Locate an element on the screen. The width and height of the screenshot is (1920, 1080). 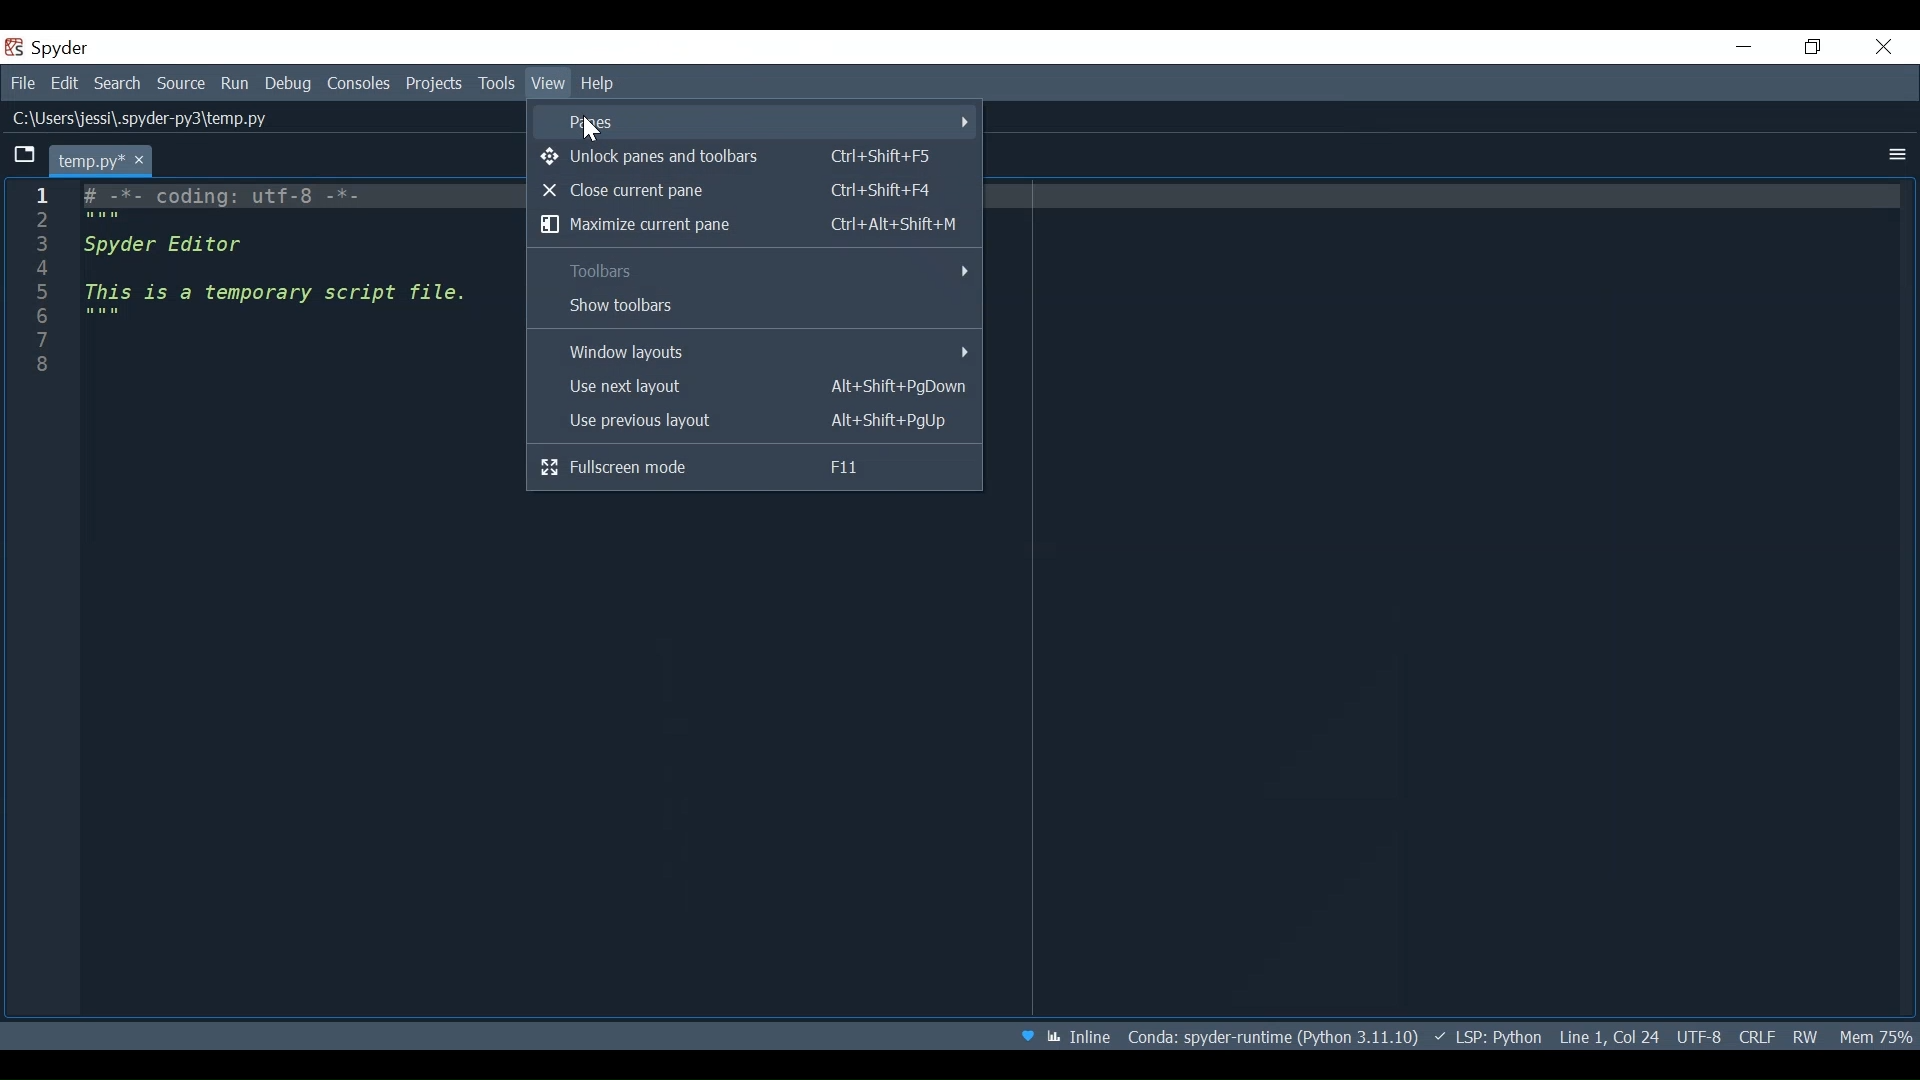
Toggle Inline and interactive Matplotlib plotting is located at coordinates (1078, 1037).